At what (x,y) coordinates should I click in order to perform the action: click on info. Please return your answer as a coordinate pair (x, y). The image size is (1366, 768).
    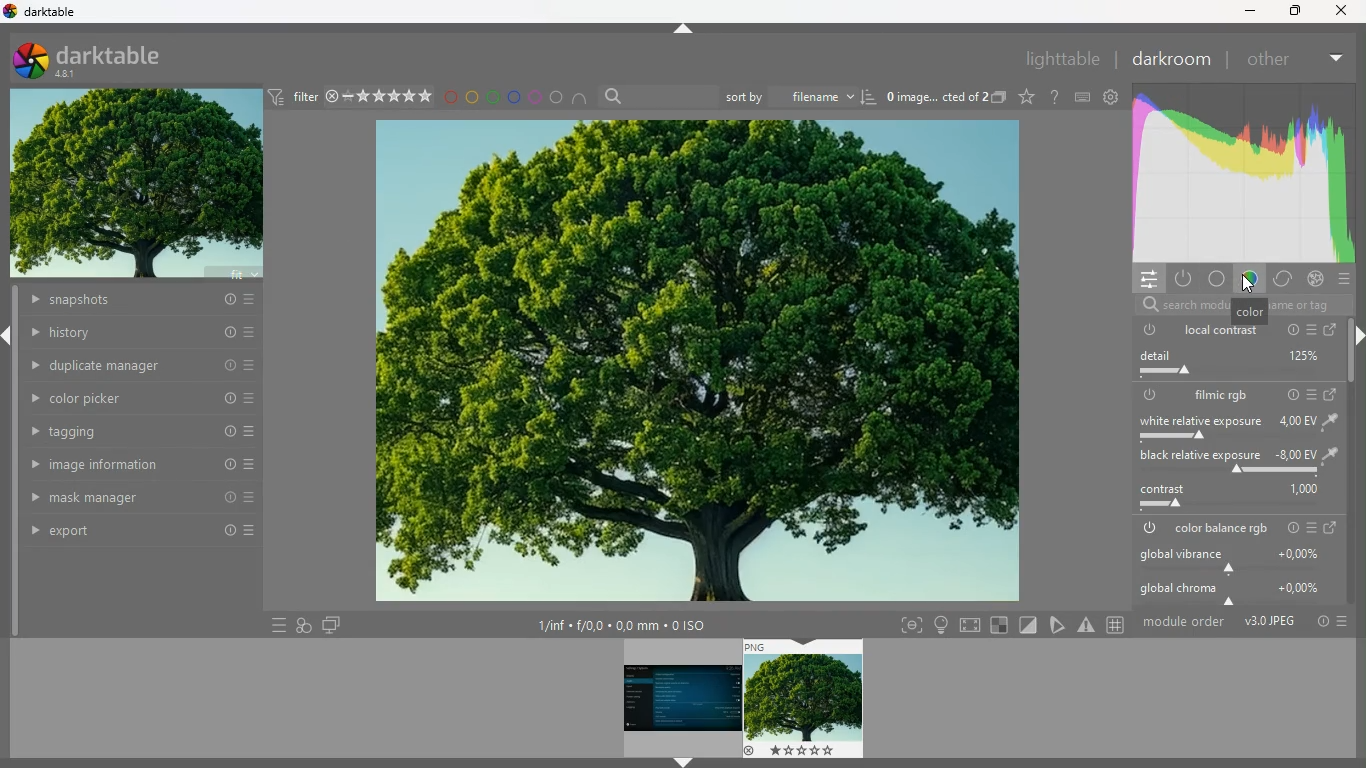
    Looking at the image, I should click on (1289, 528).